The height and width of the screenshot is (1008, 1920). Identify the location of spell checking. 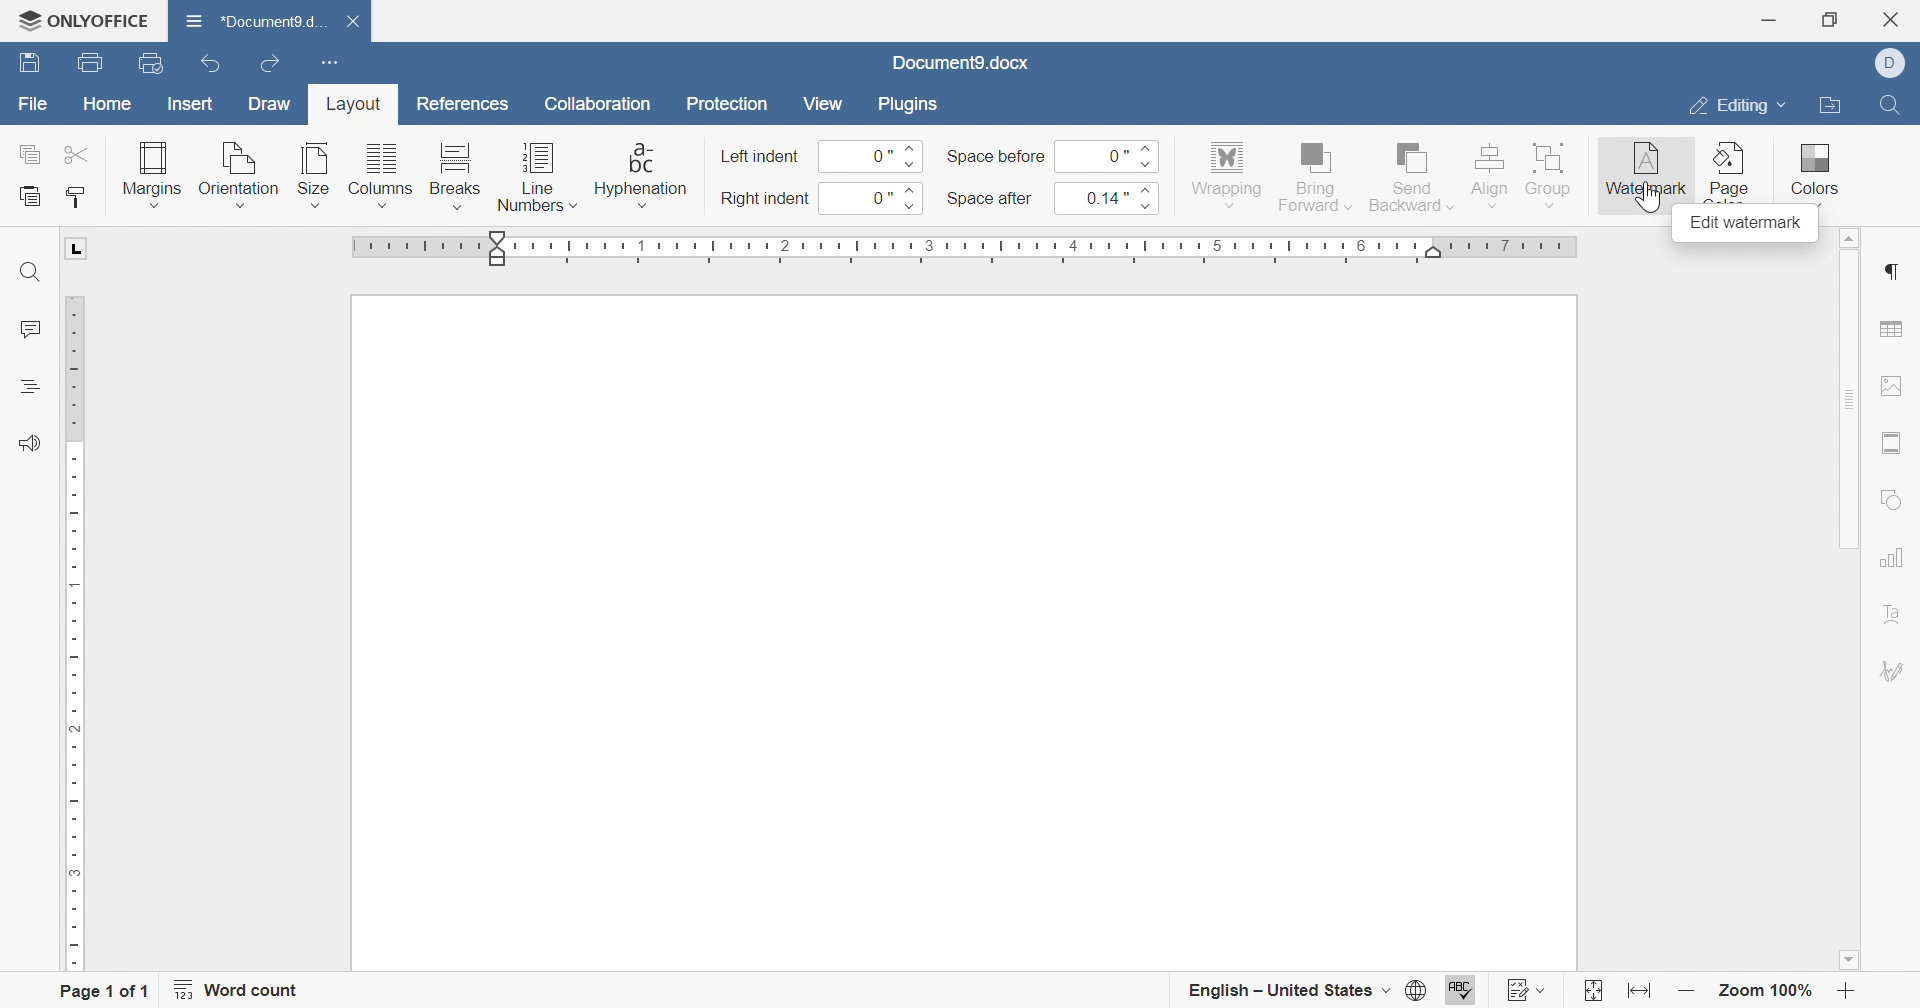
(1463, 991).